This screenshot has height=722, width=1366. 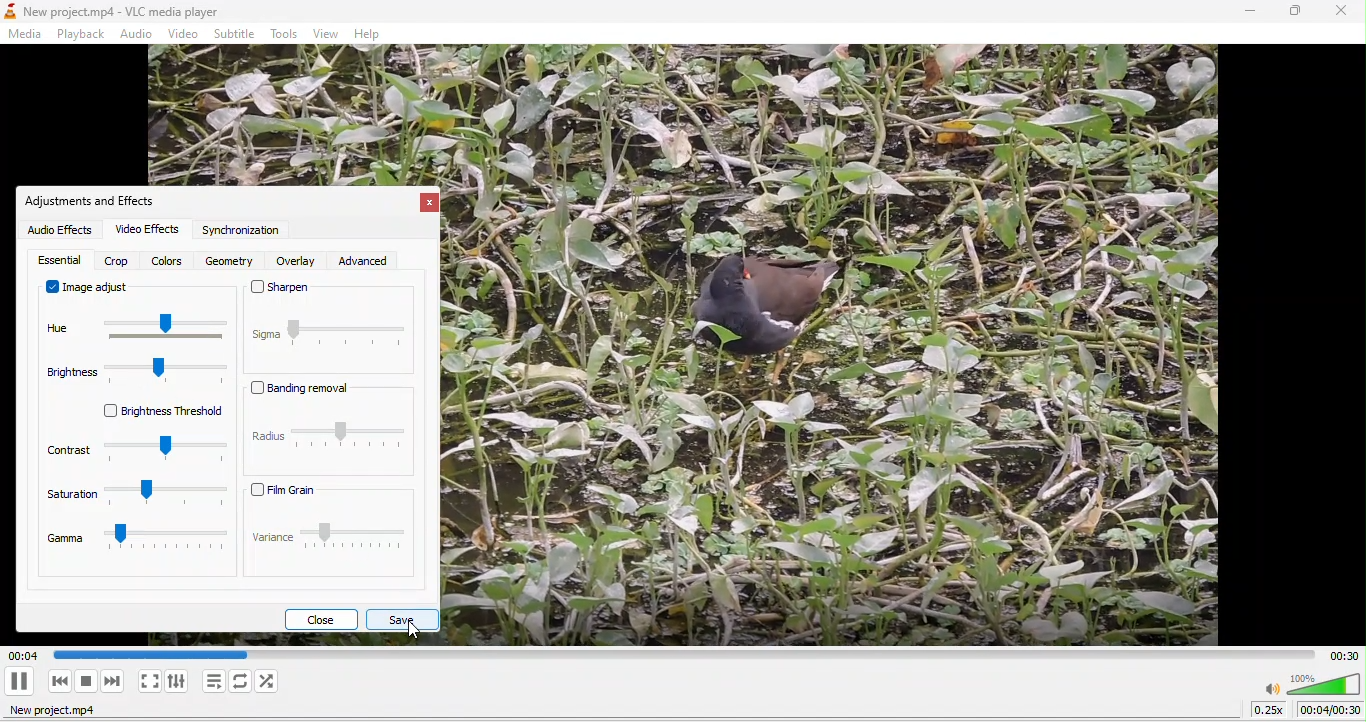 What do you see at coordinates (428, 205) in the screenshot?
I see `close` at bounding box center [428, 205].